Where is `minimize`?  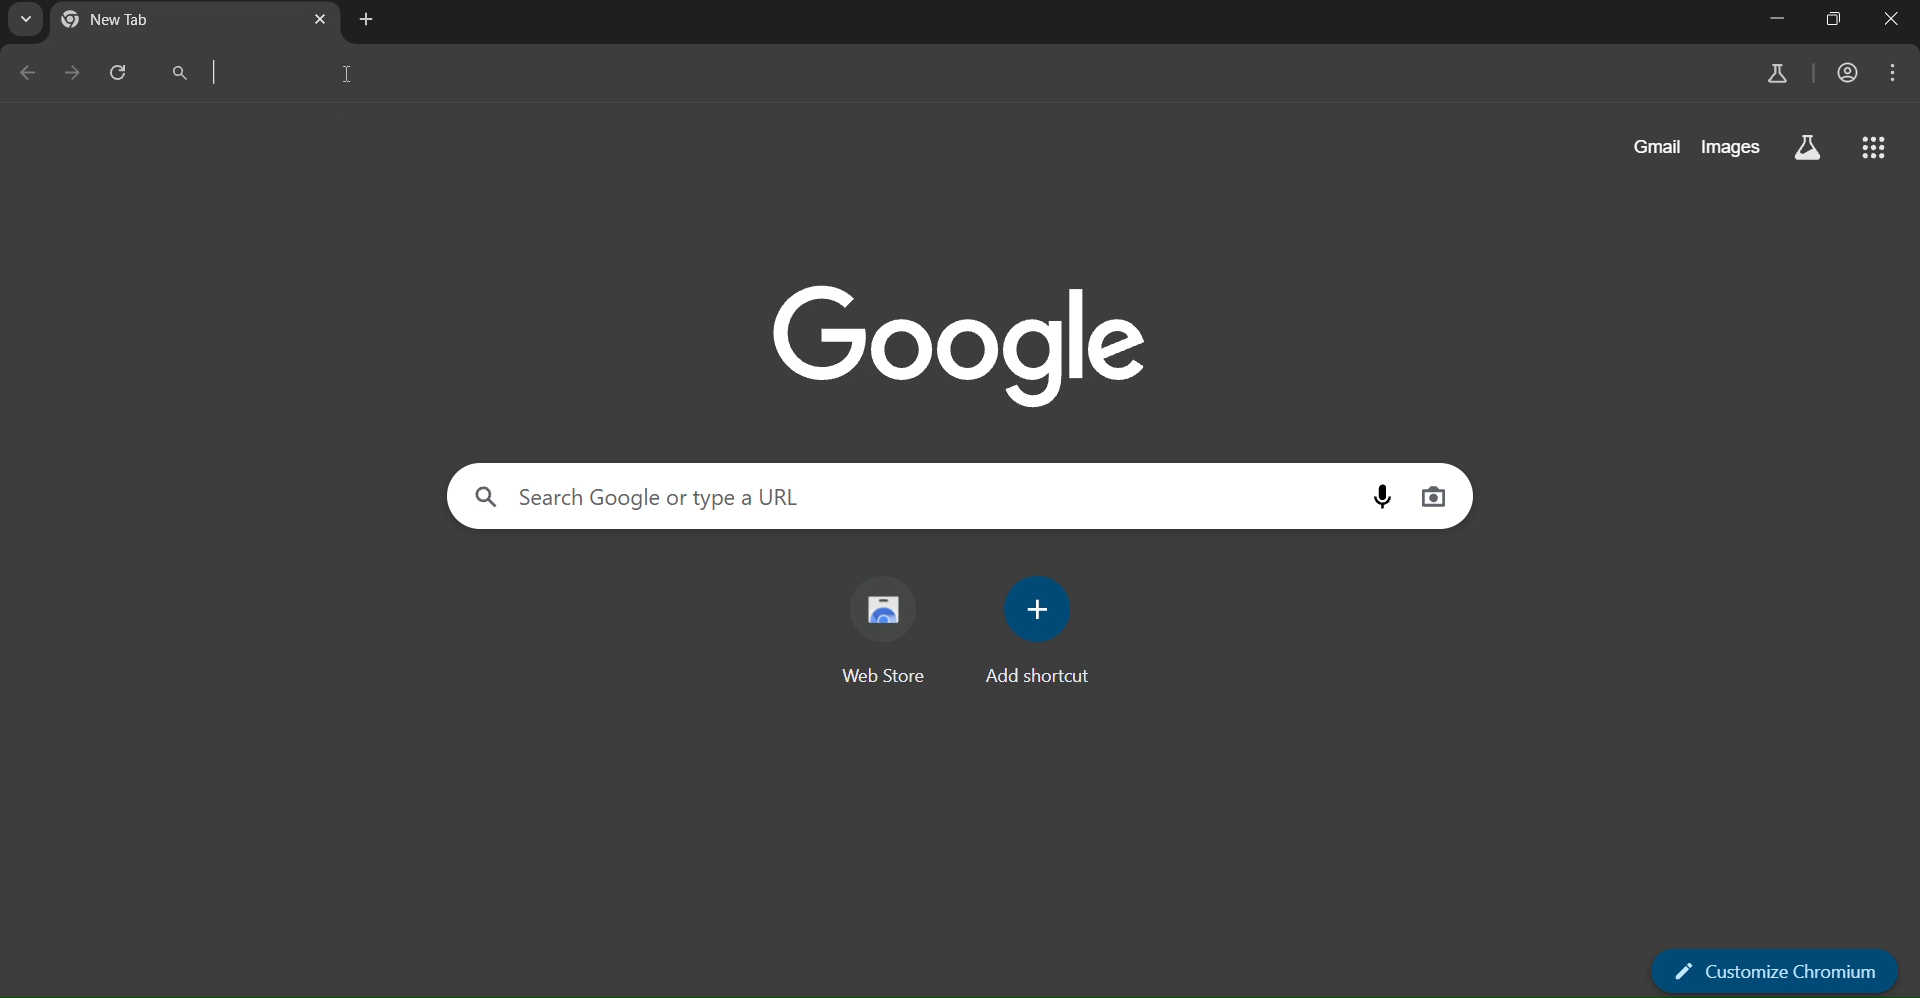 minimize is located at coordinates (1781, 19).